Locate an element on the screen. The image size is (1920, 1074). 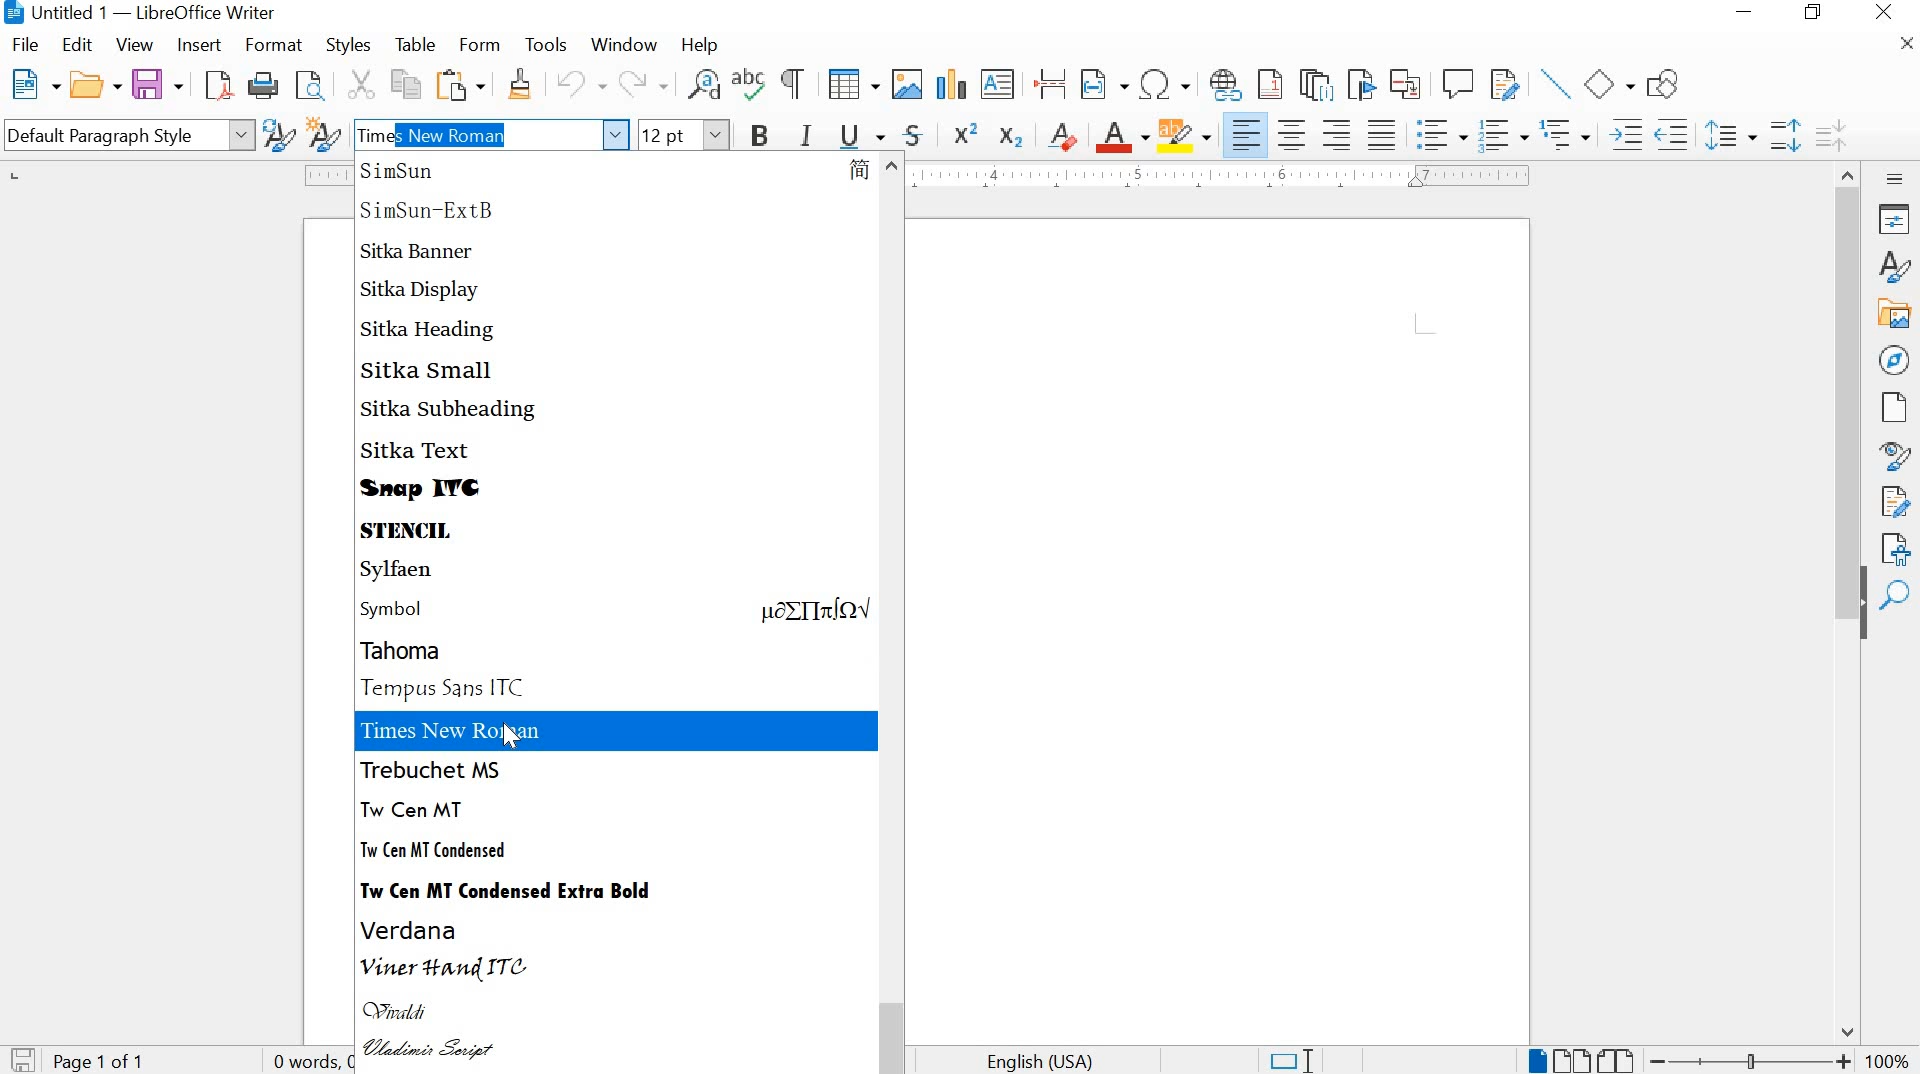
ALIGN LEFT is located at coordinates (1246, 134).